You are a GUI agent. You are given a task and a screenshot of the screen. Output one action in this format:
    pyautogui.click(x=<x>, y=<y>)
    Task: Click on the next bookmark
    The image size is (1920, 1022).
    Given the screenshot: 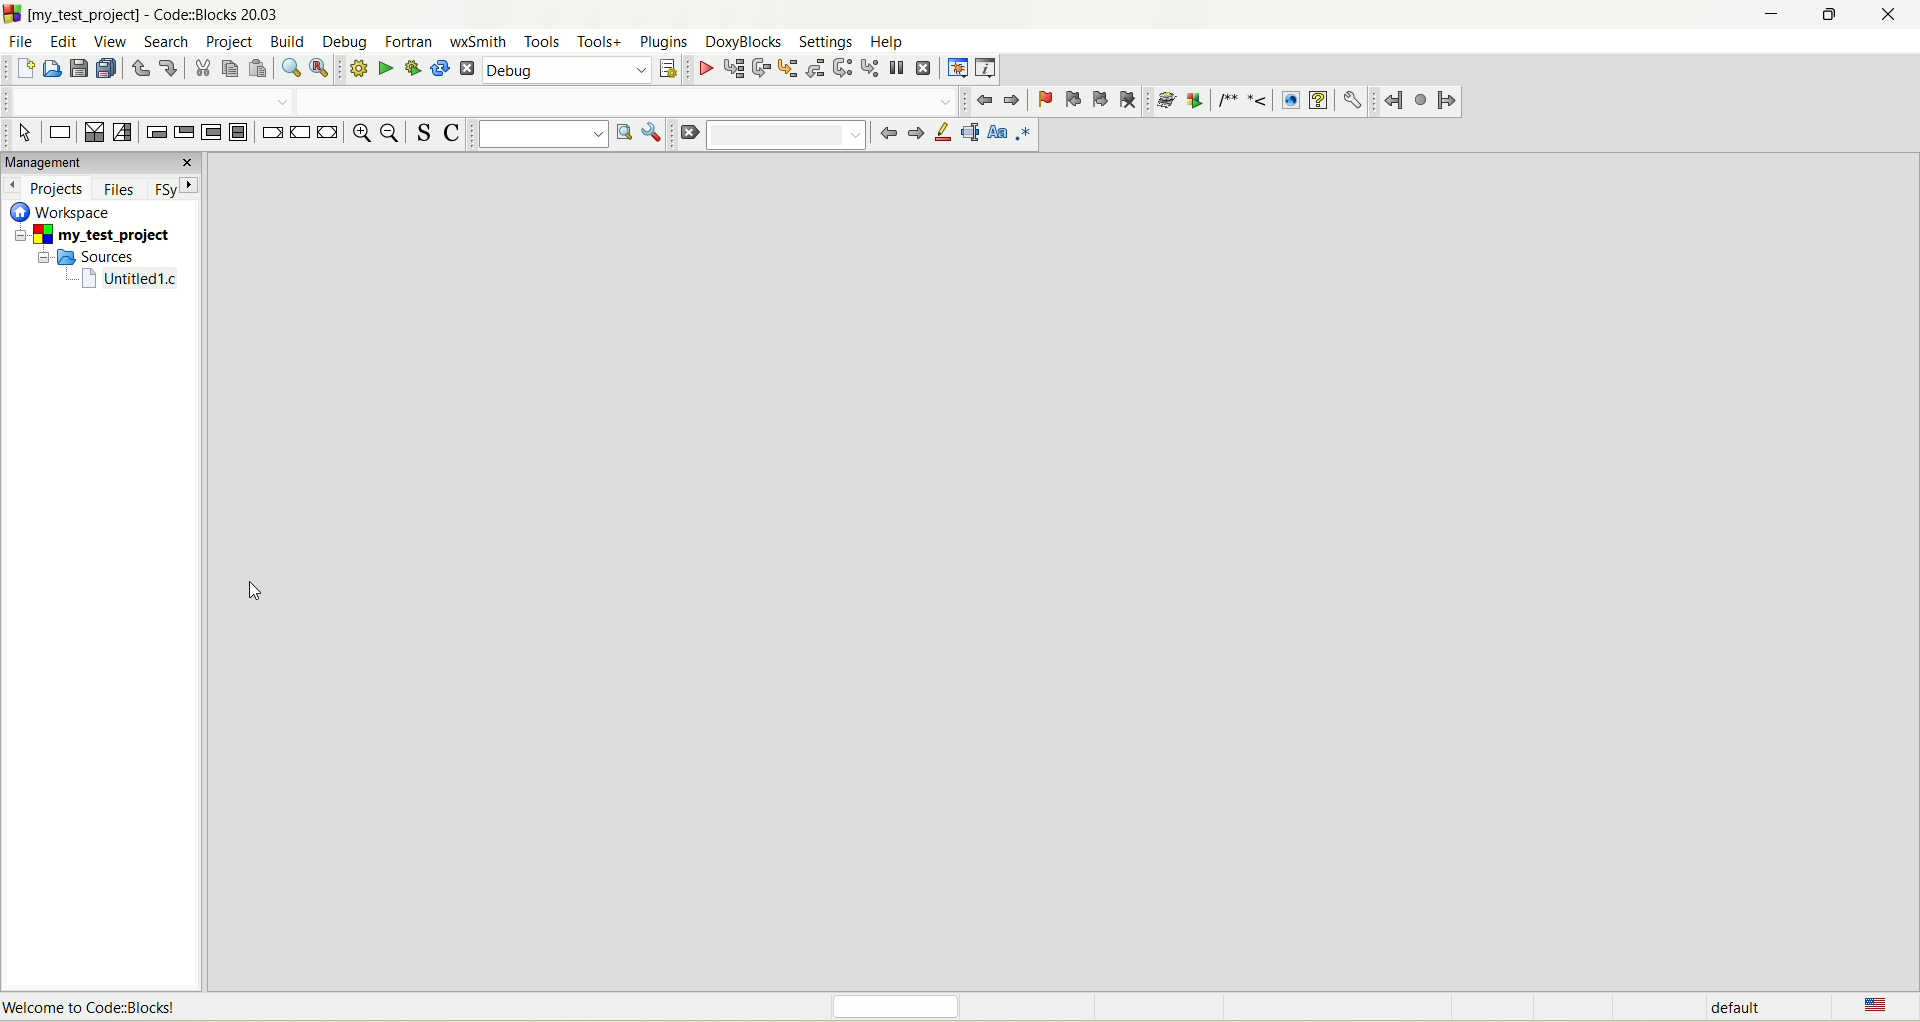 What is the action you would take?
    pyautogui.click(x=1101, y=100)
    